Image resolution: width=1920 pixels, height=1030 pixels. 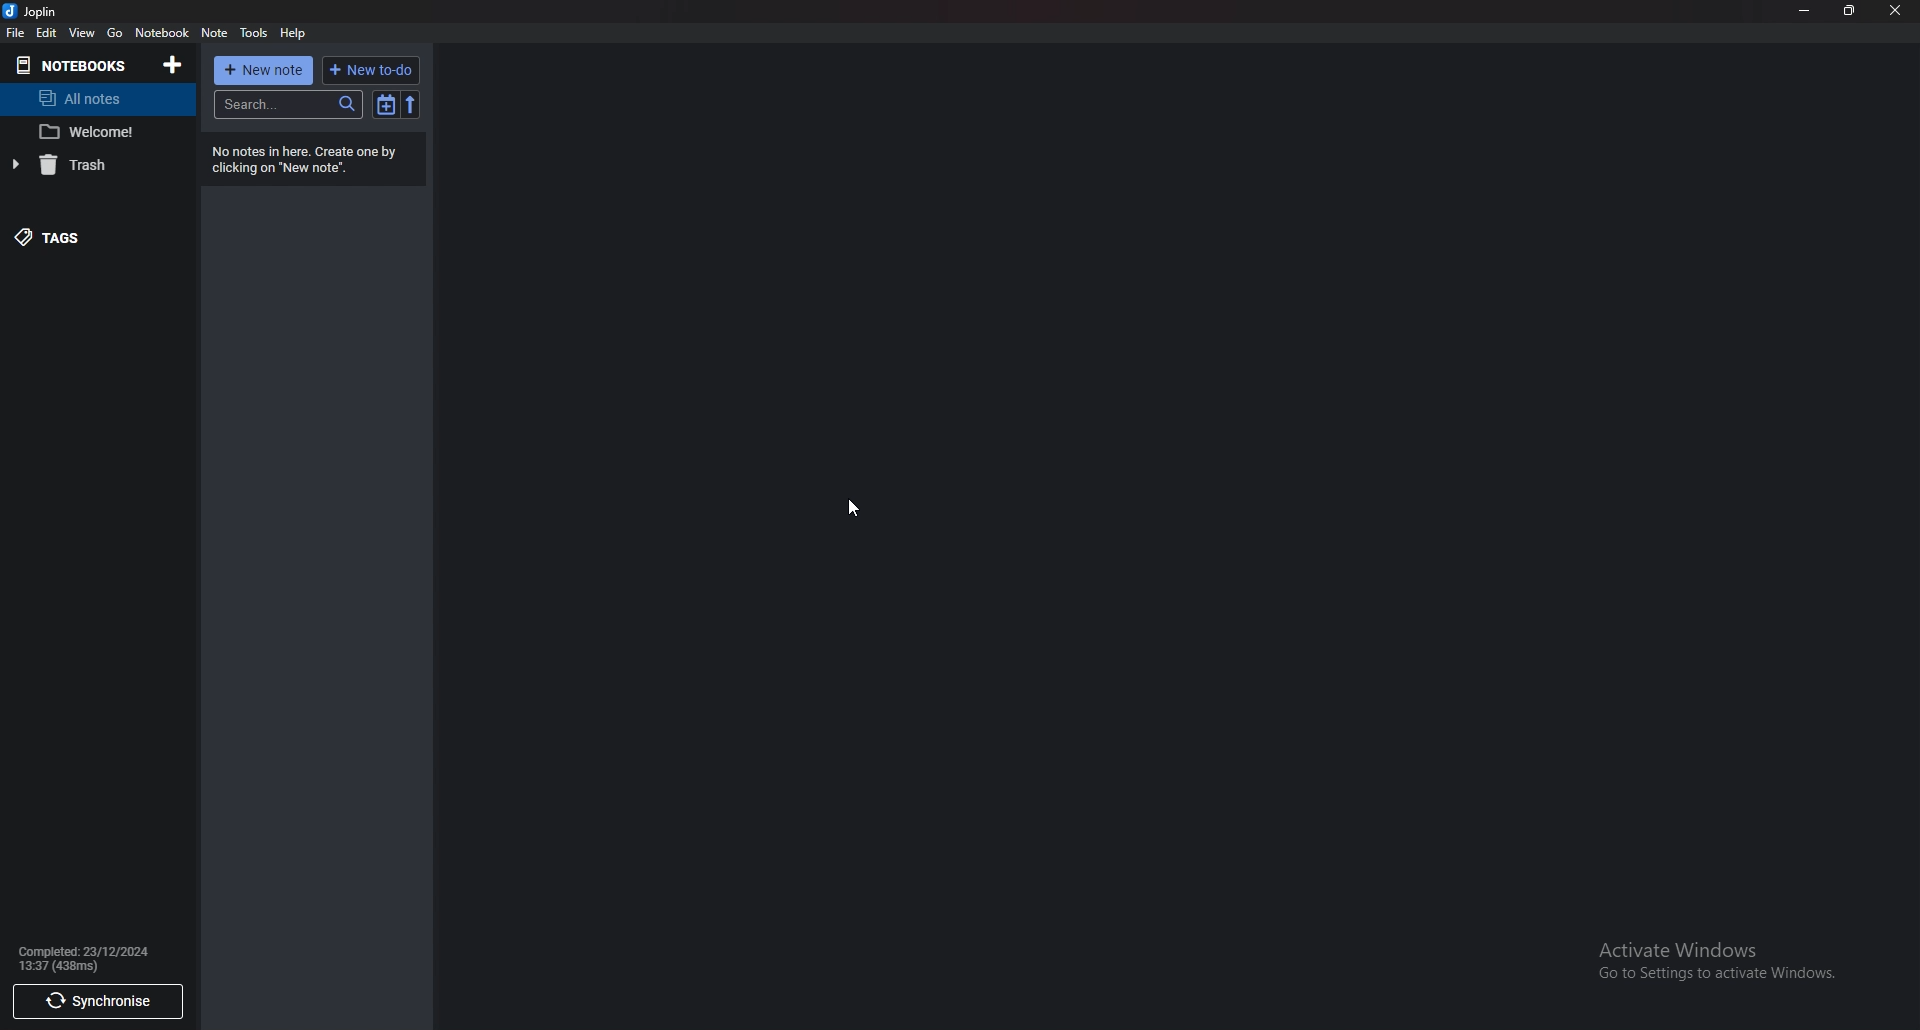 I want to click on Notebooks, so click(x=73, y=67).